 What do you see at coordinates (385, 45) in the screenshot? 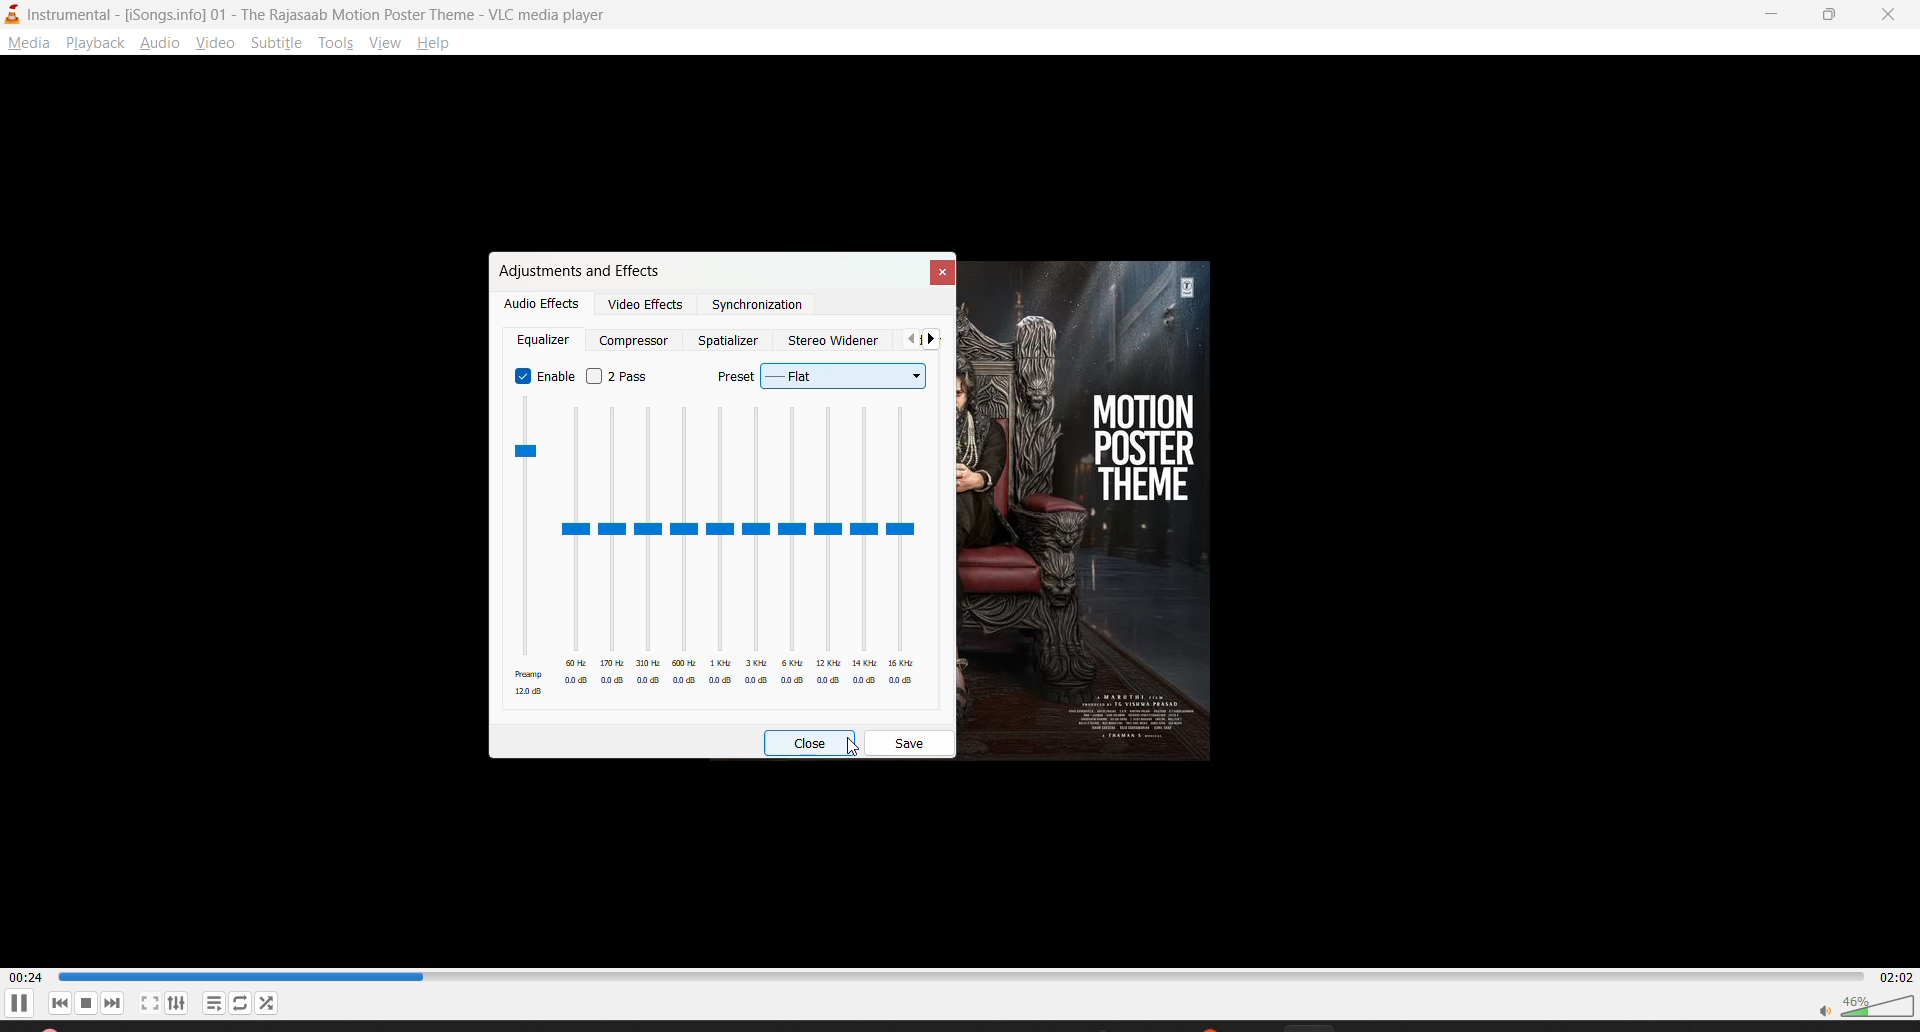
I see `view` at bounding box center [385, 45].